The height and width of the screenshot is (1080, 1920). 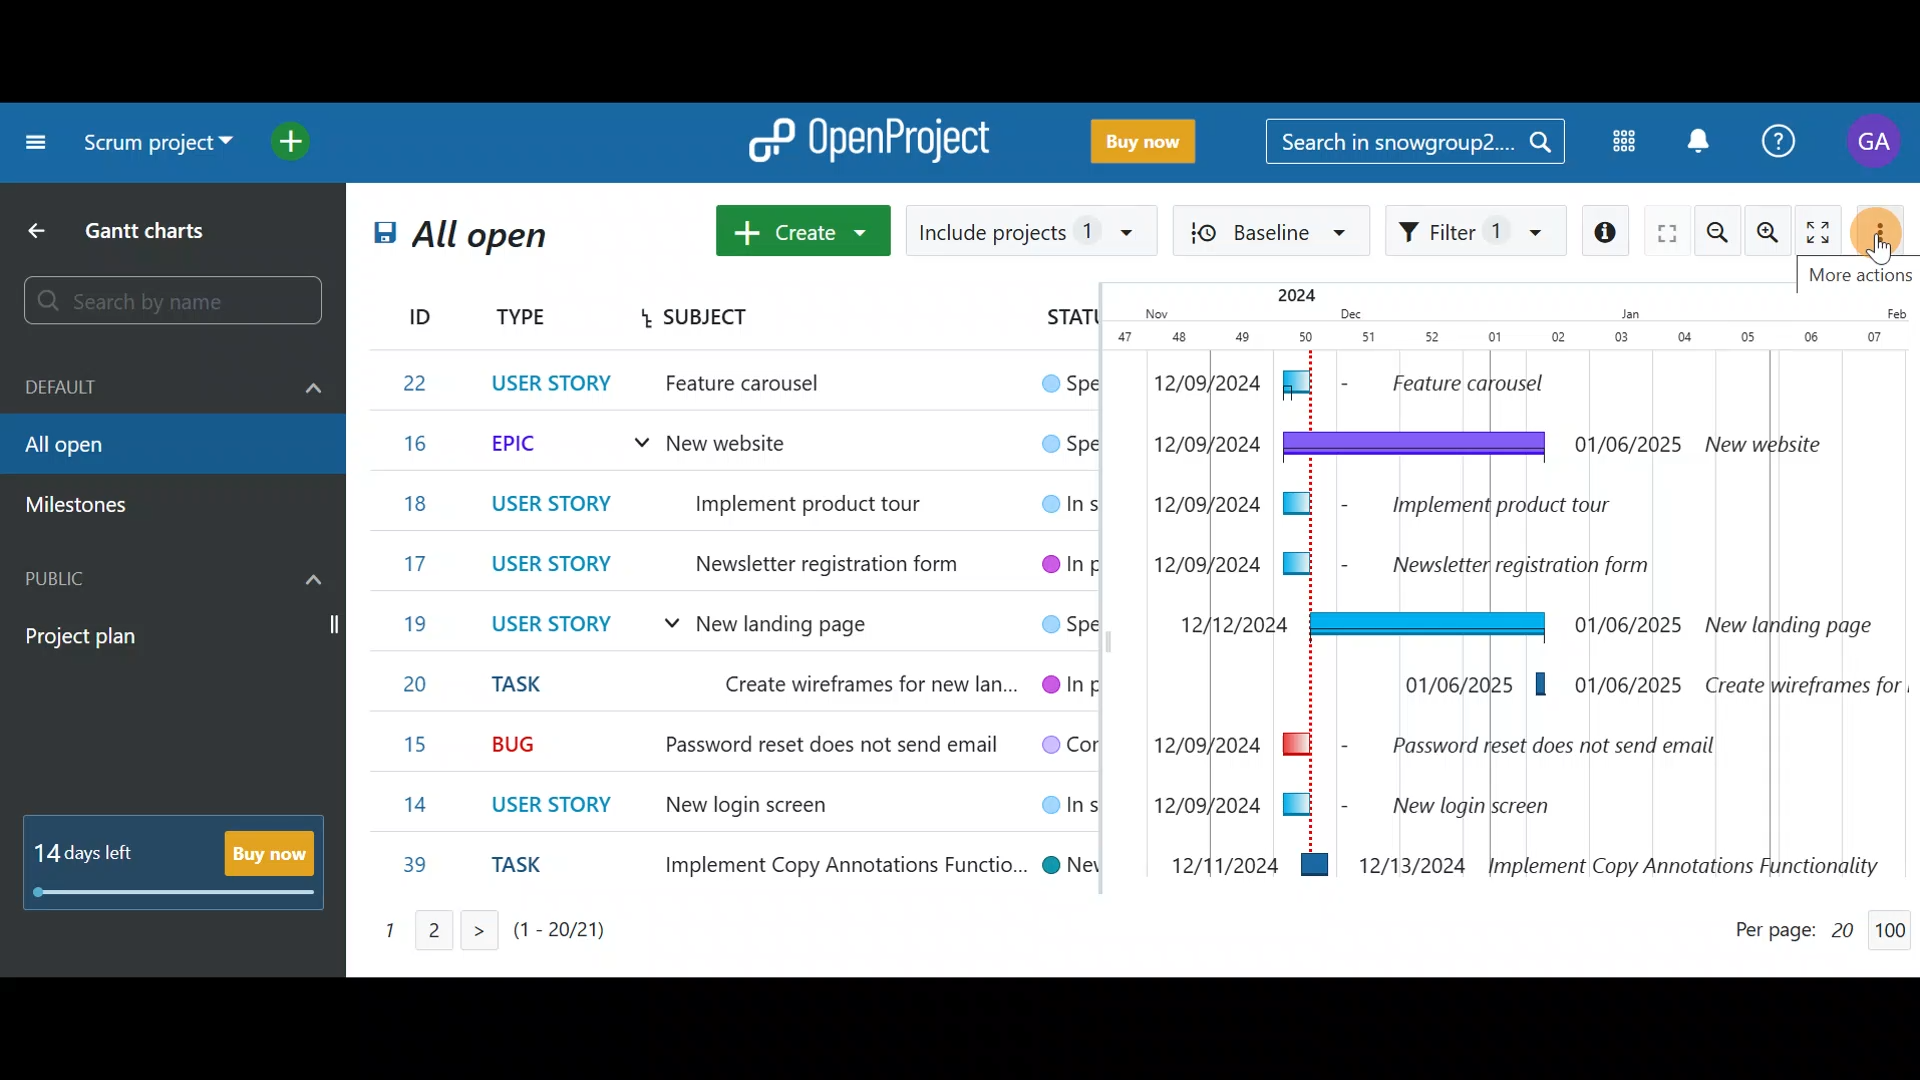 I want to click on Per page: 20, so click(x=1794, y=926).